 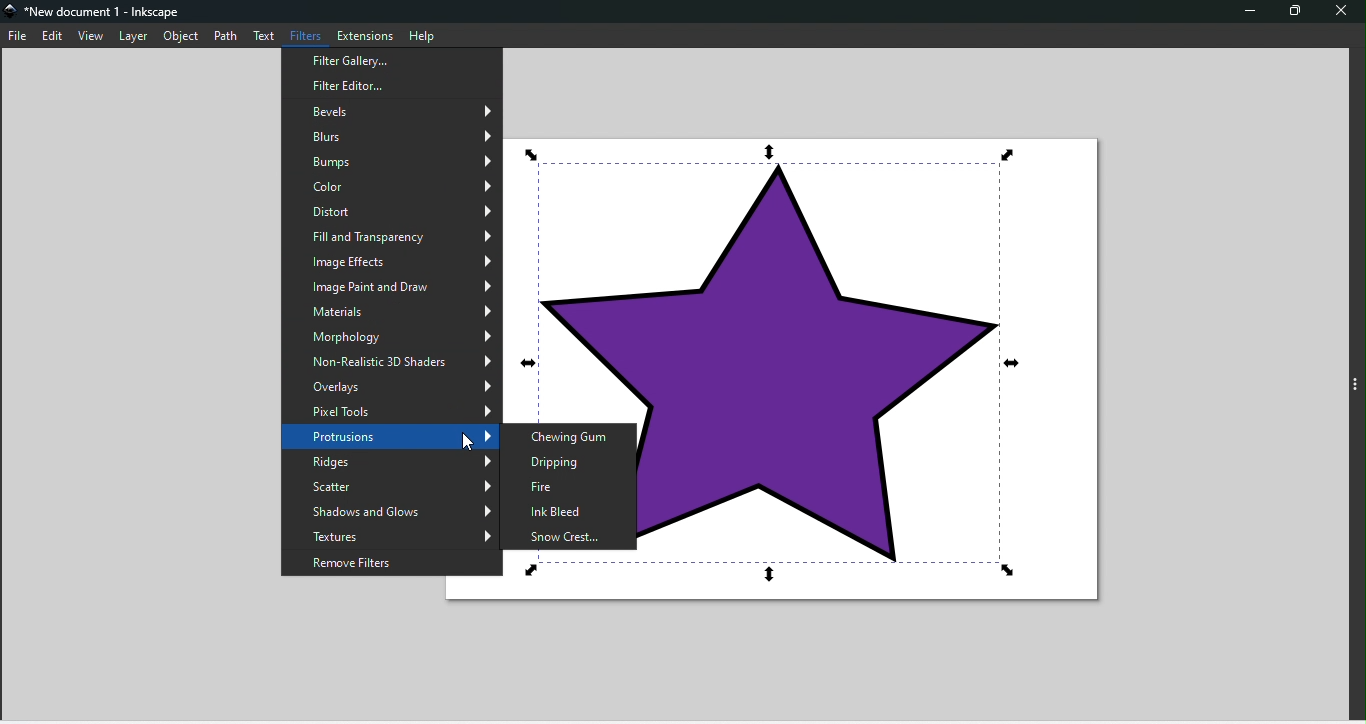 I want to click on Text, so click(x=269, y=36).